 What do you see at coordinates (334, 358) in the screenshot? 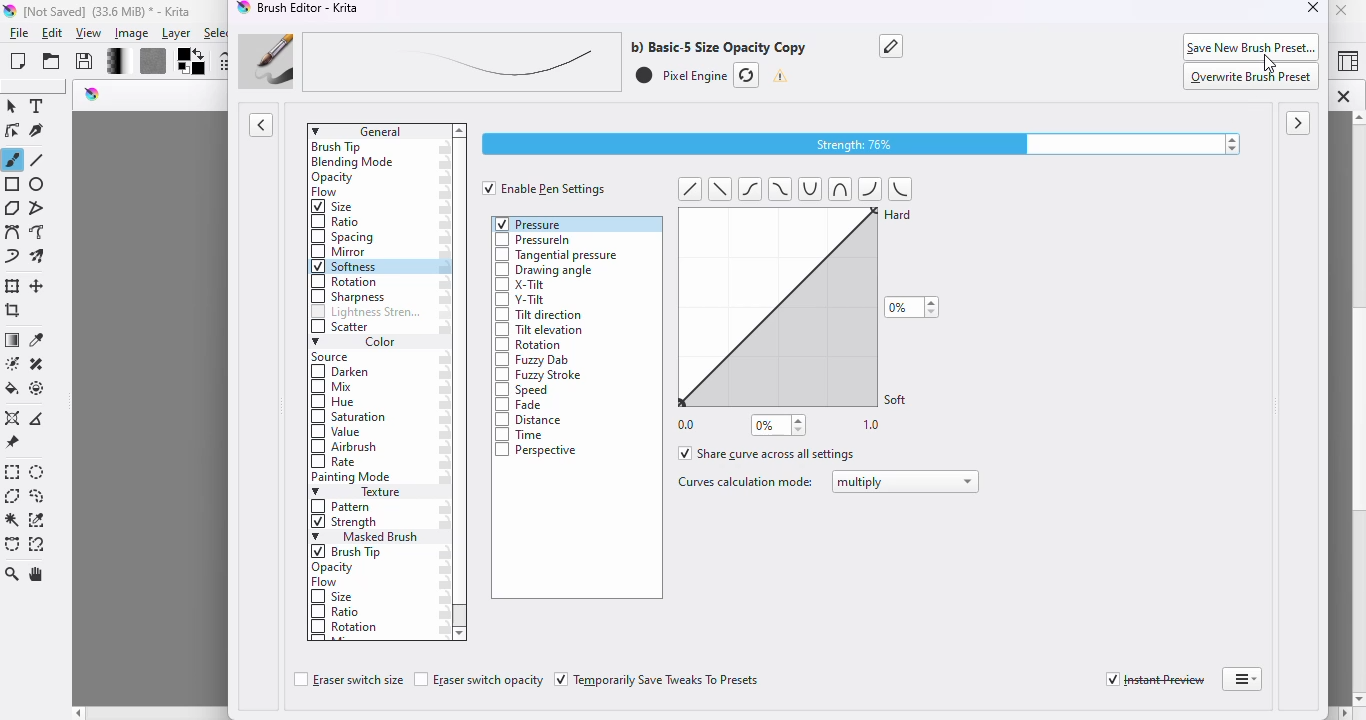
I see `source` at bounding box center [334, 358].